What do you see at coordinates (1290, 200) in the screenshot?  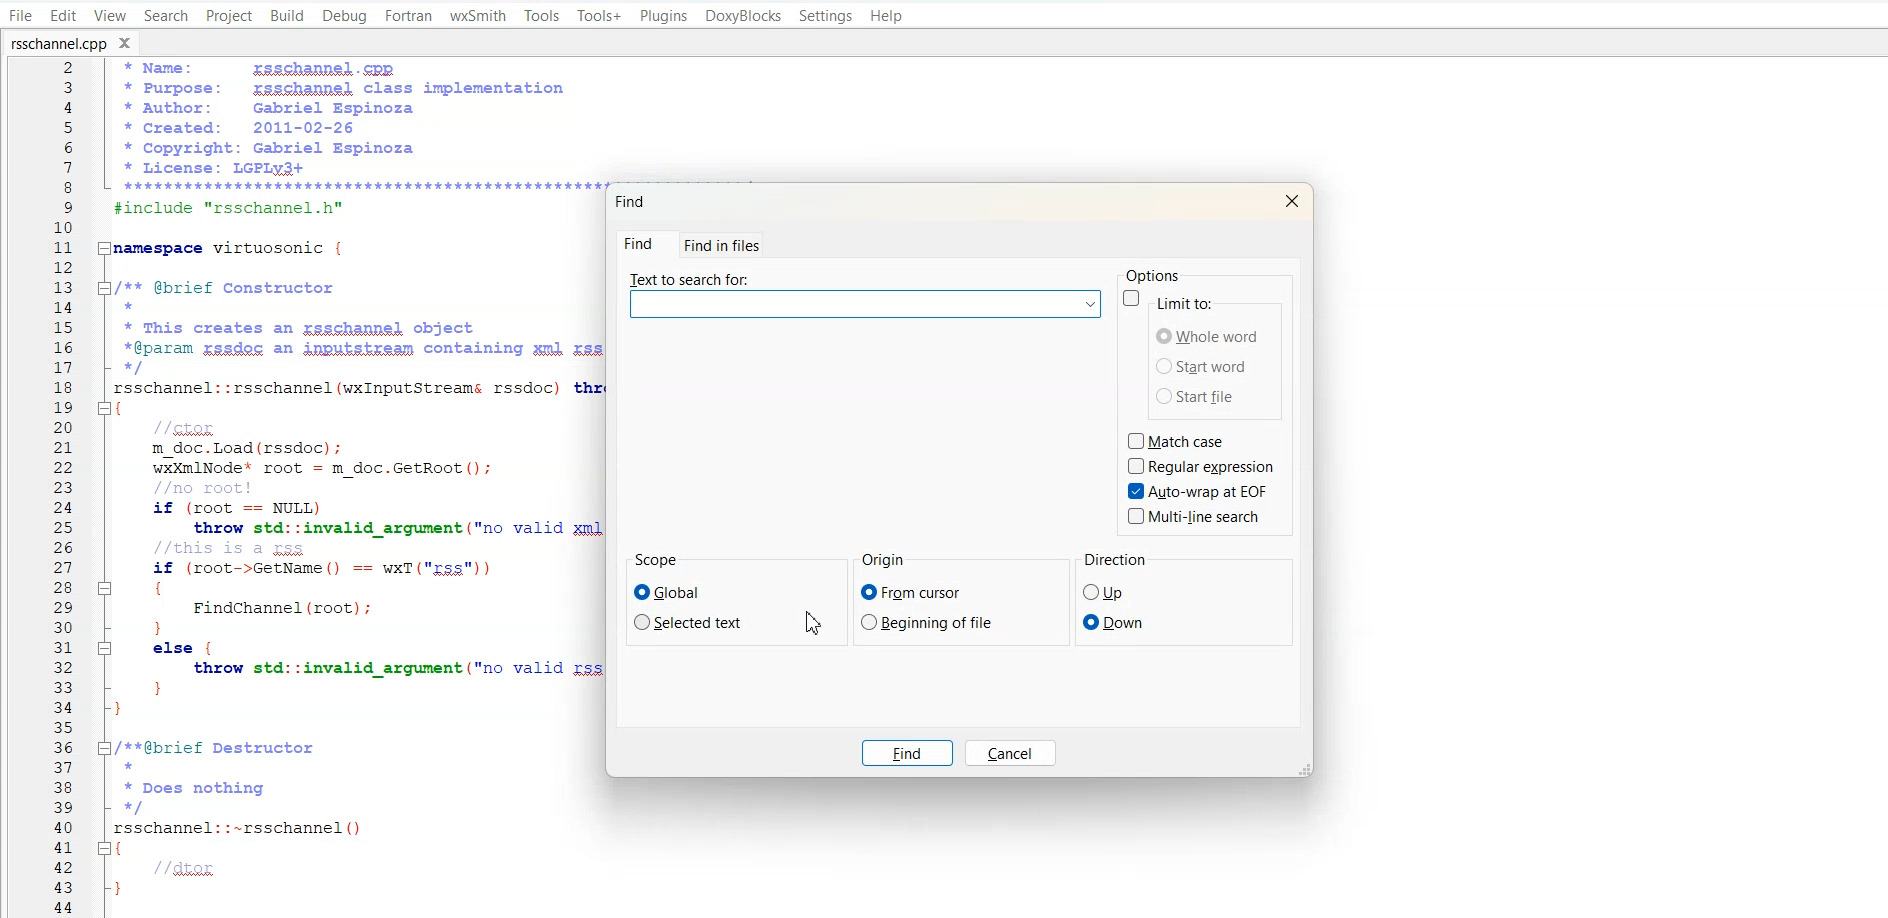 I see `Close` at bounding box center [1290, 200].